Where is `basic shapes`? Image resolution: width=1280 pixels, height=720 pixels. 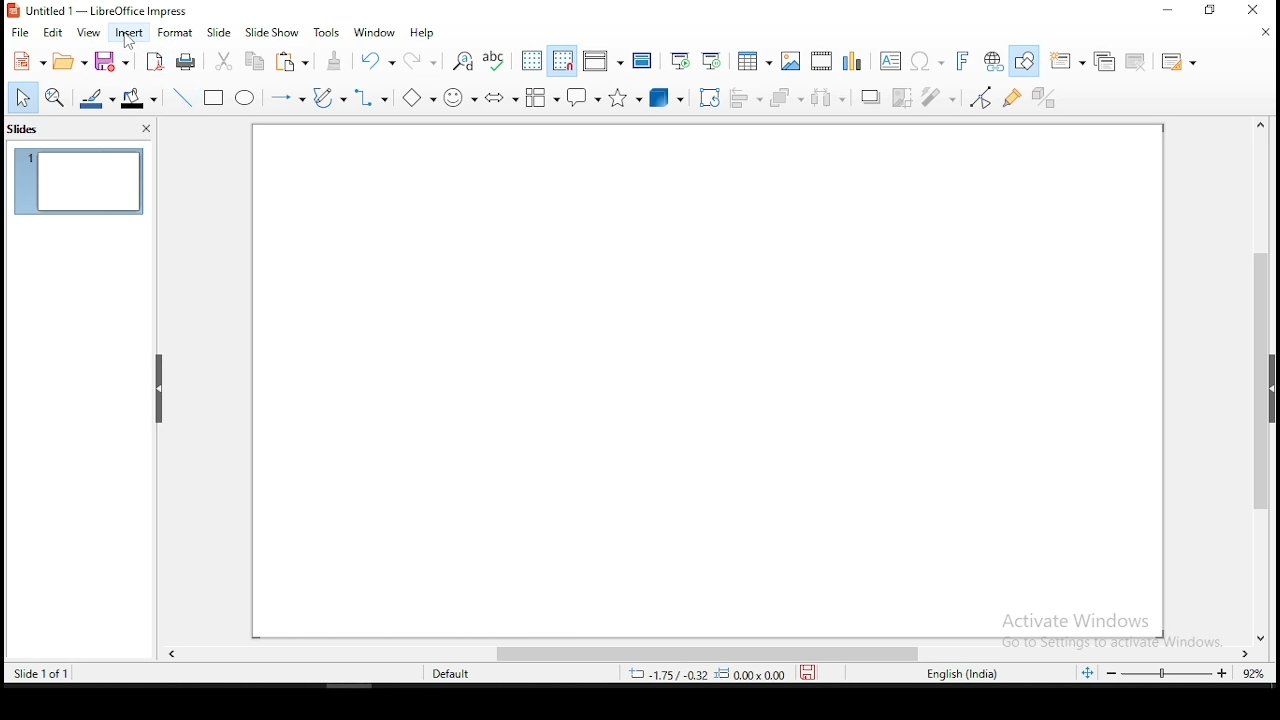
basic shapes is located at coordinates (416, 97).